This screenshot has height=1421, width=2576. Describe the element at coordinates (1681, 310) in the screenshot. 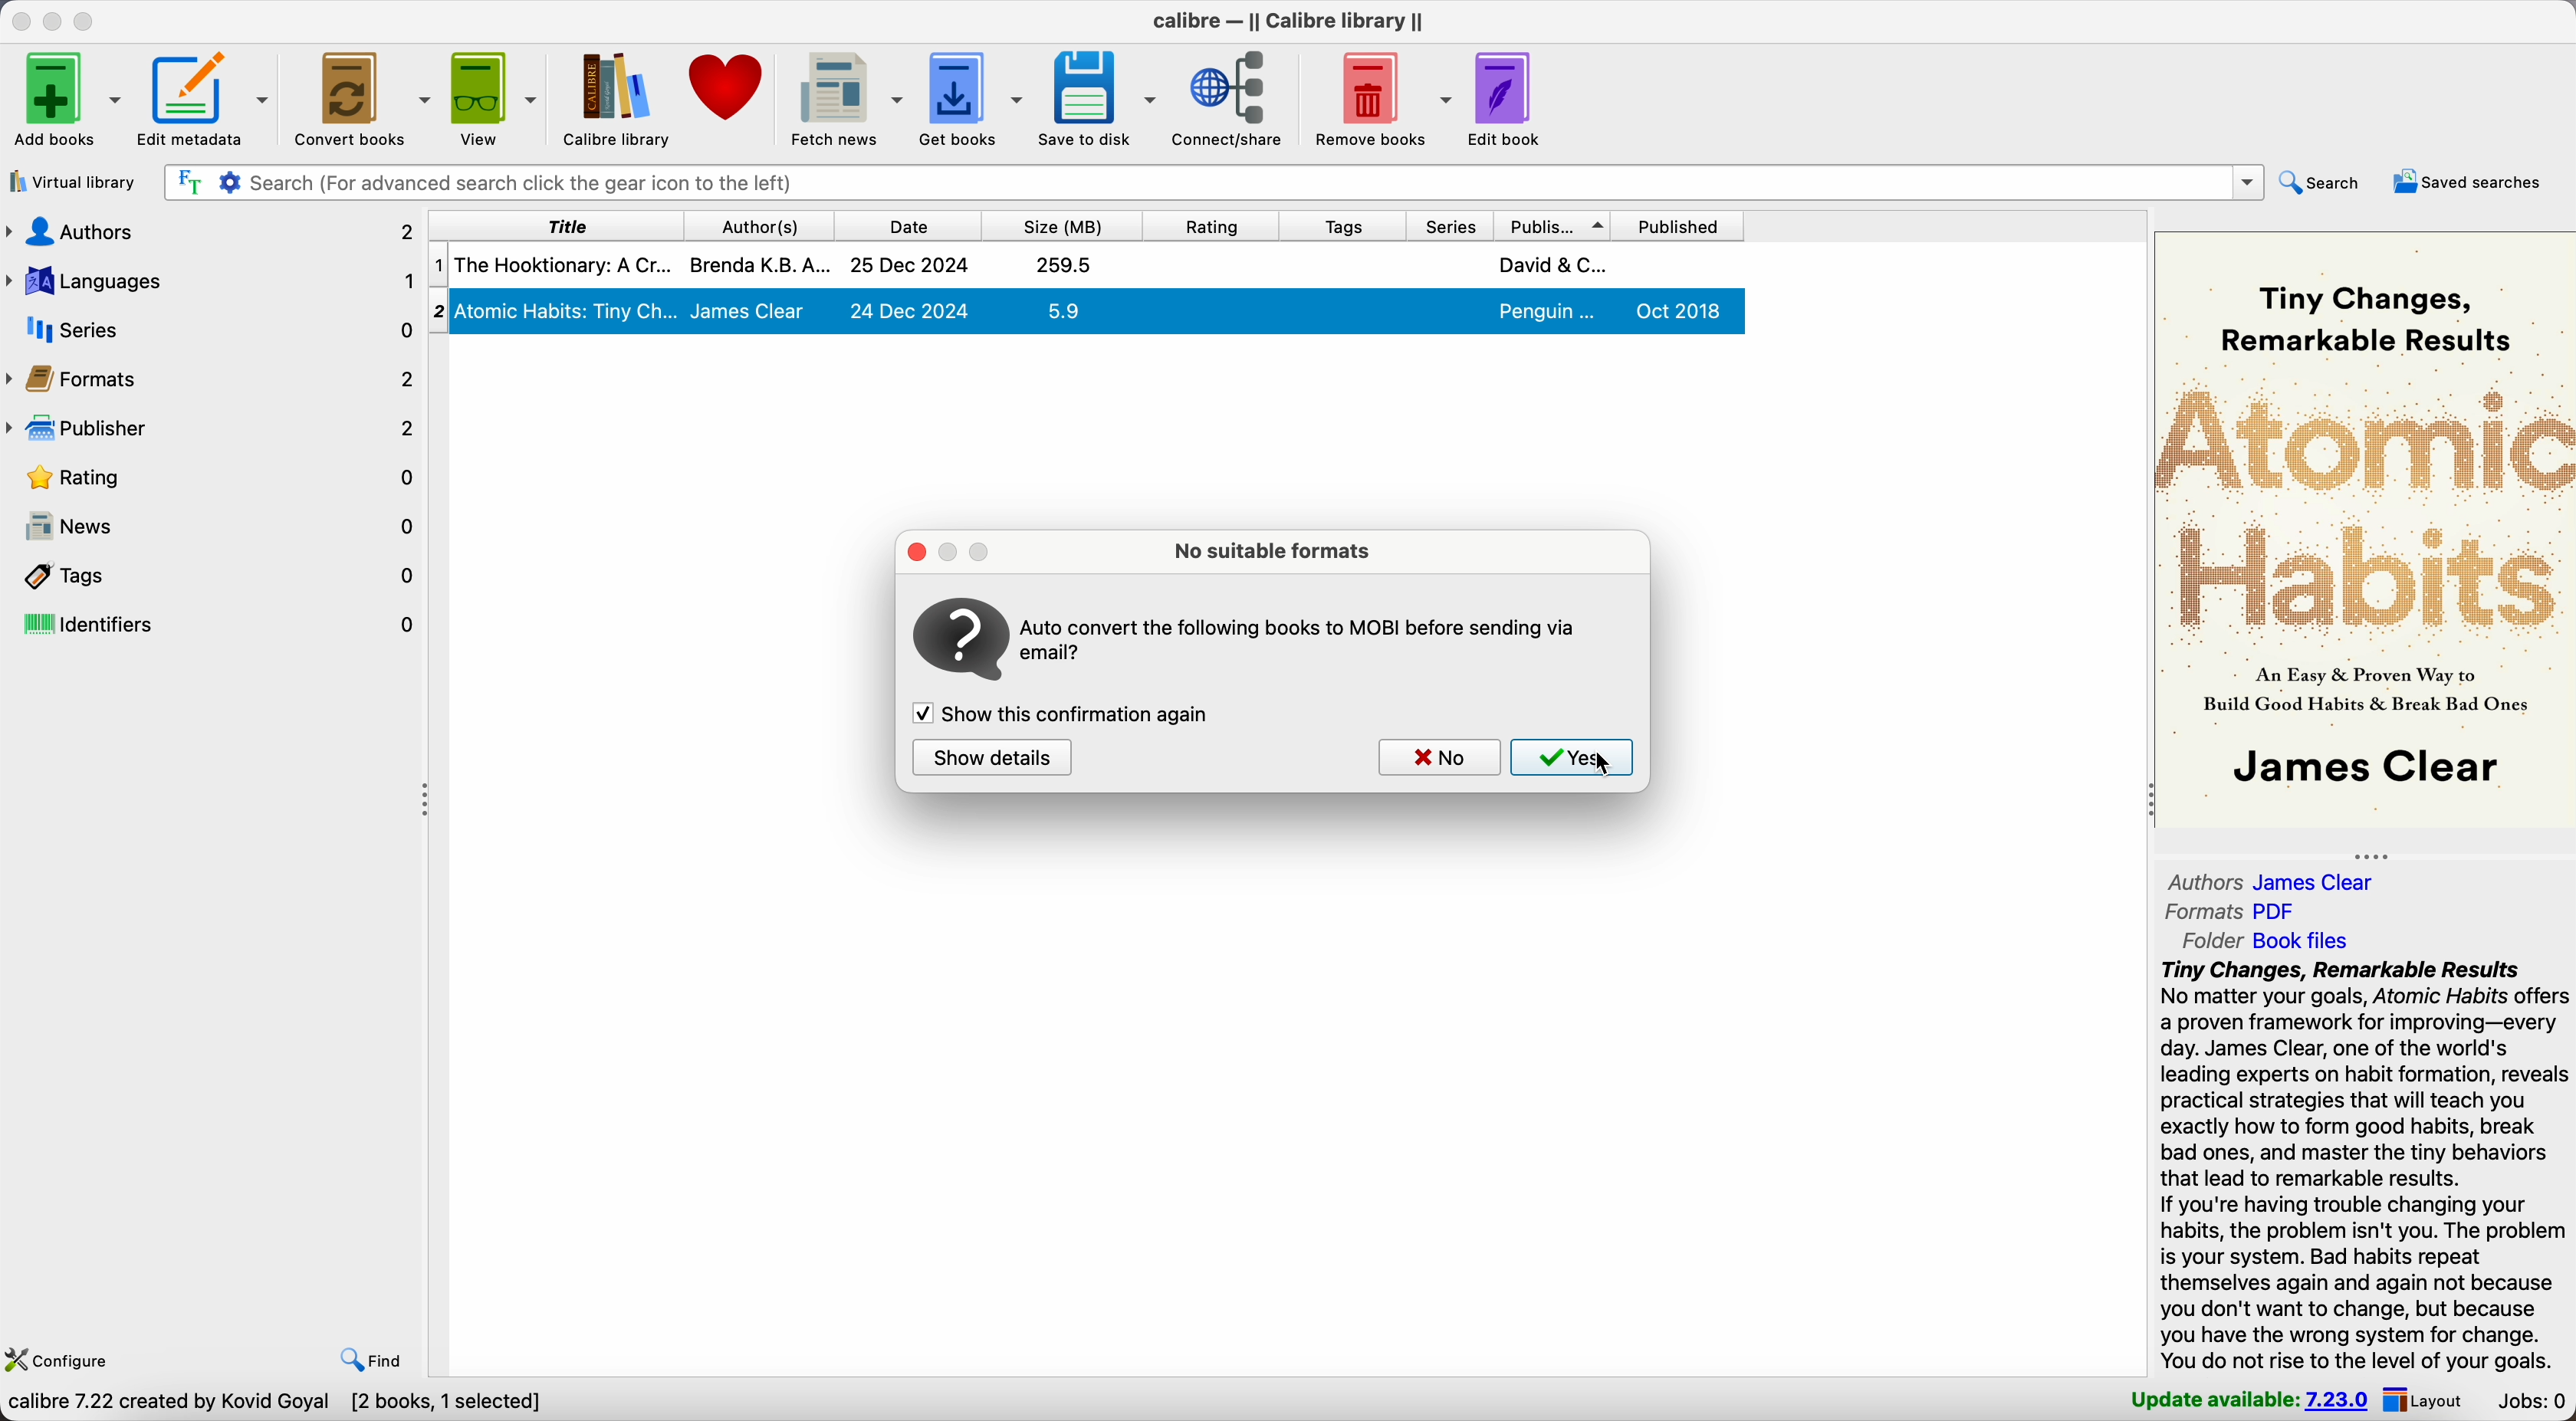

I see `Oct 2018` at that location.